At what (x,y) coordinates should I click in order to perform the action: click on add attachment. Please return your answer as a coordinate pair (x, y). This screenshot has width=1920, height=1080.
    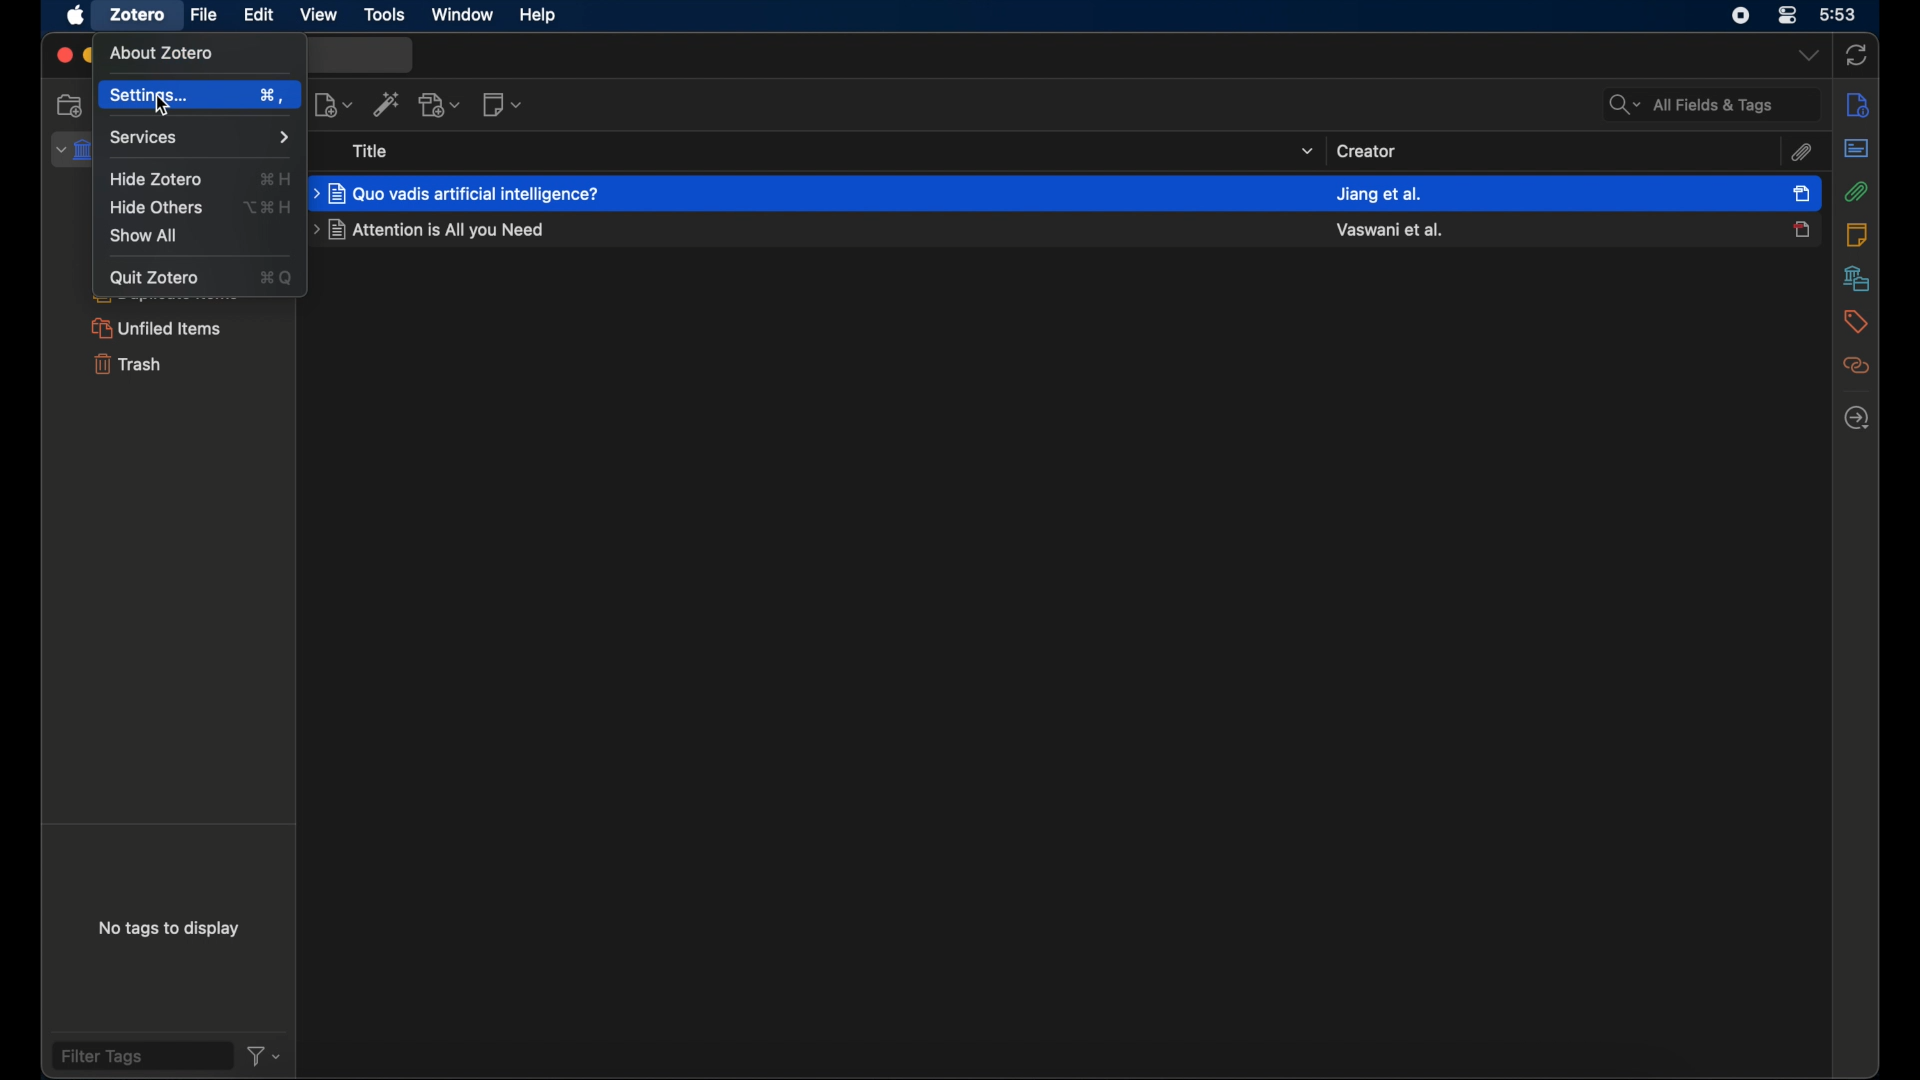
    Looking at the image, I should click on (439, 105).